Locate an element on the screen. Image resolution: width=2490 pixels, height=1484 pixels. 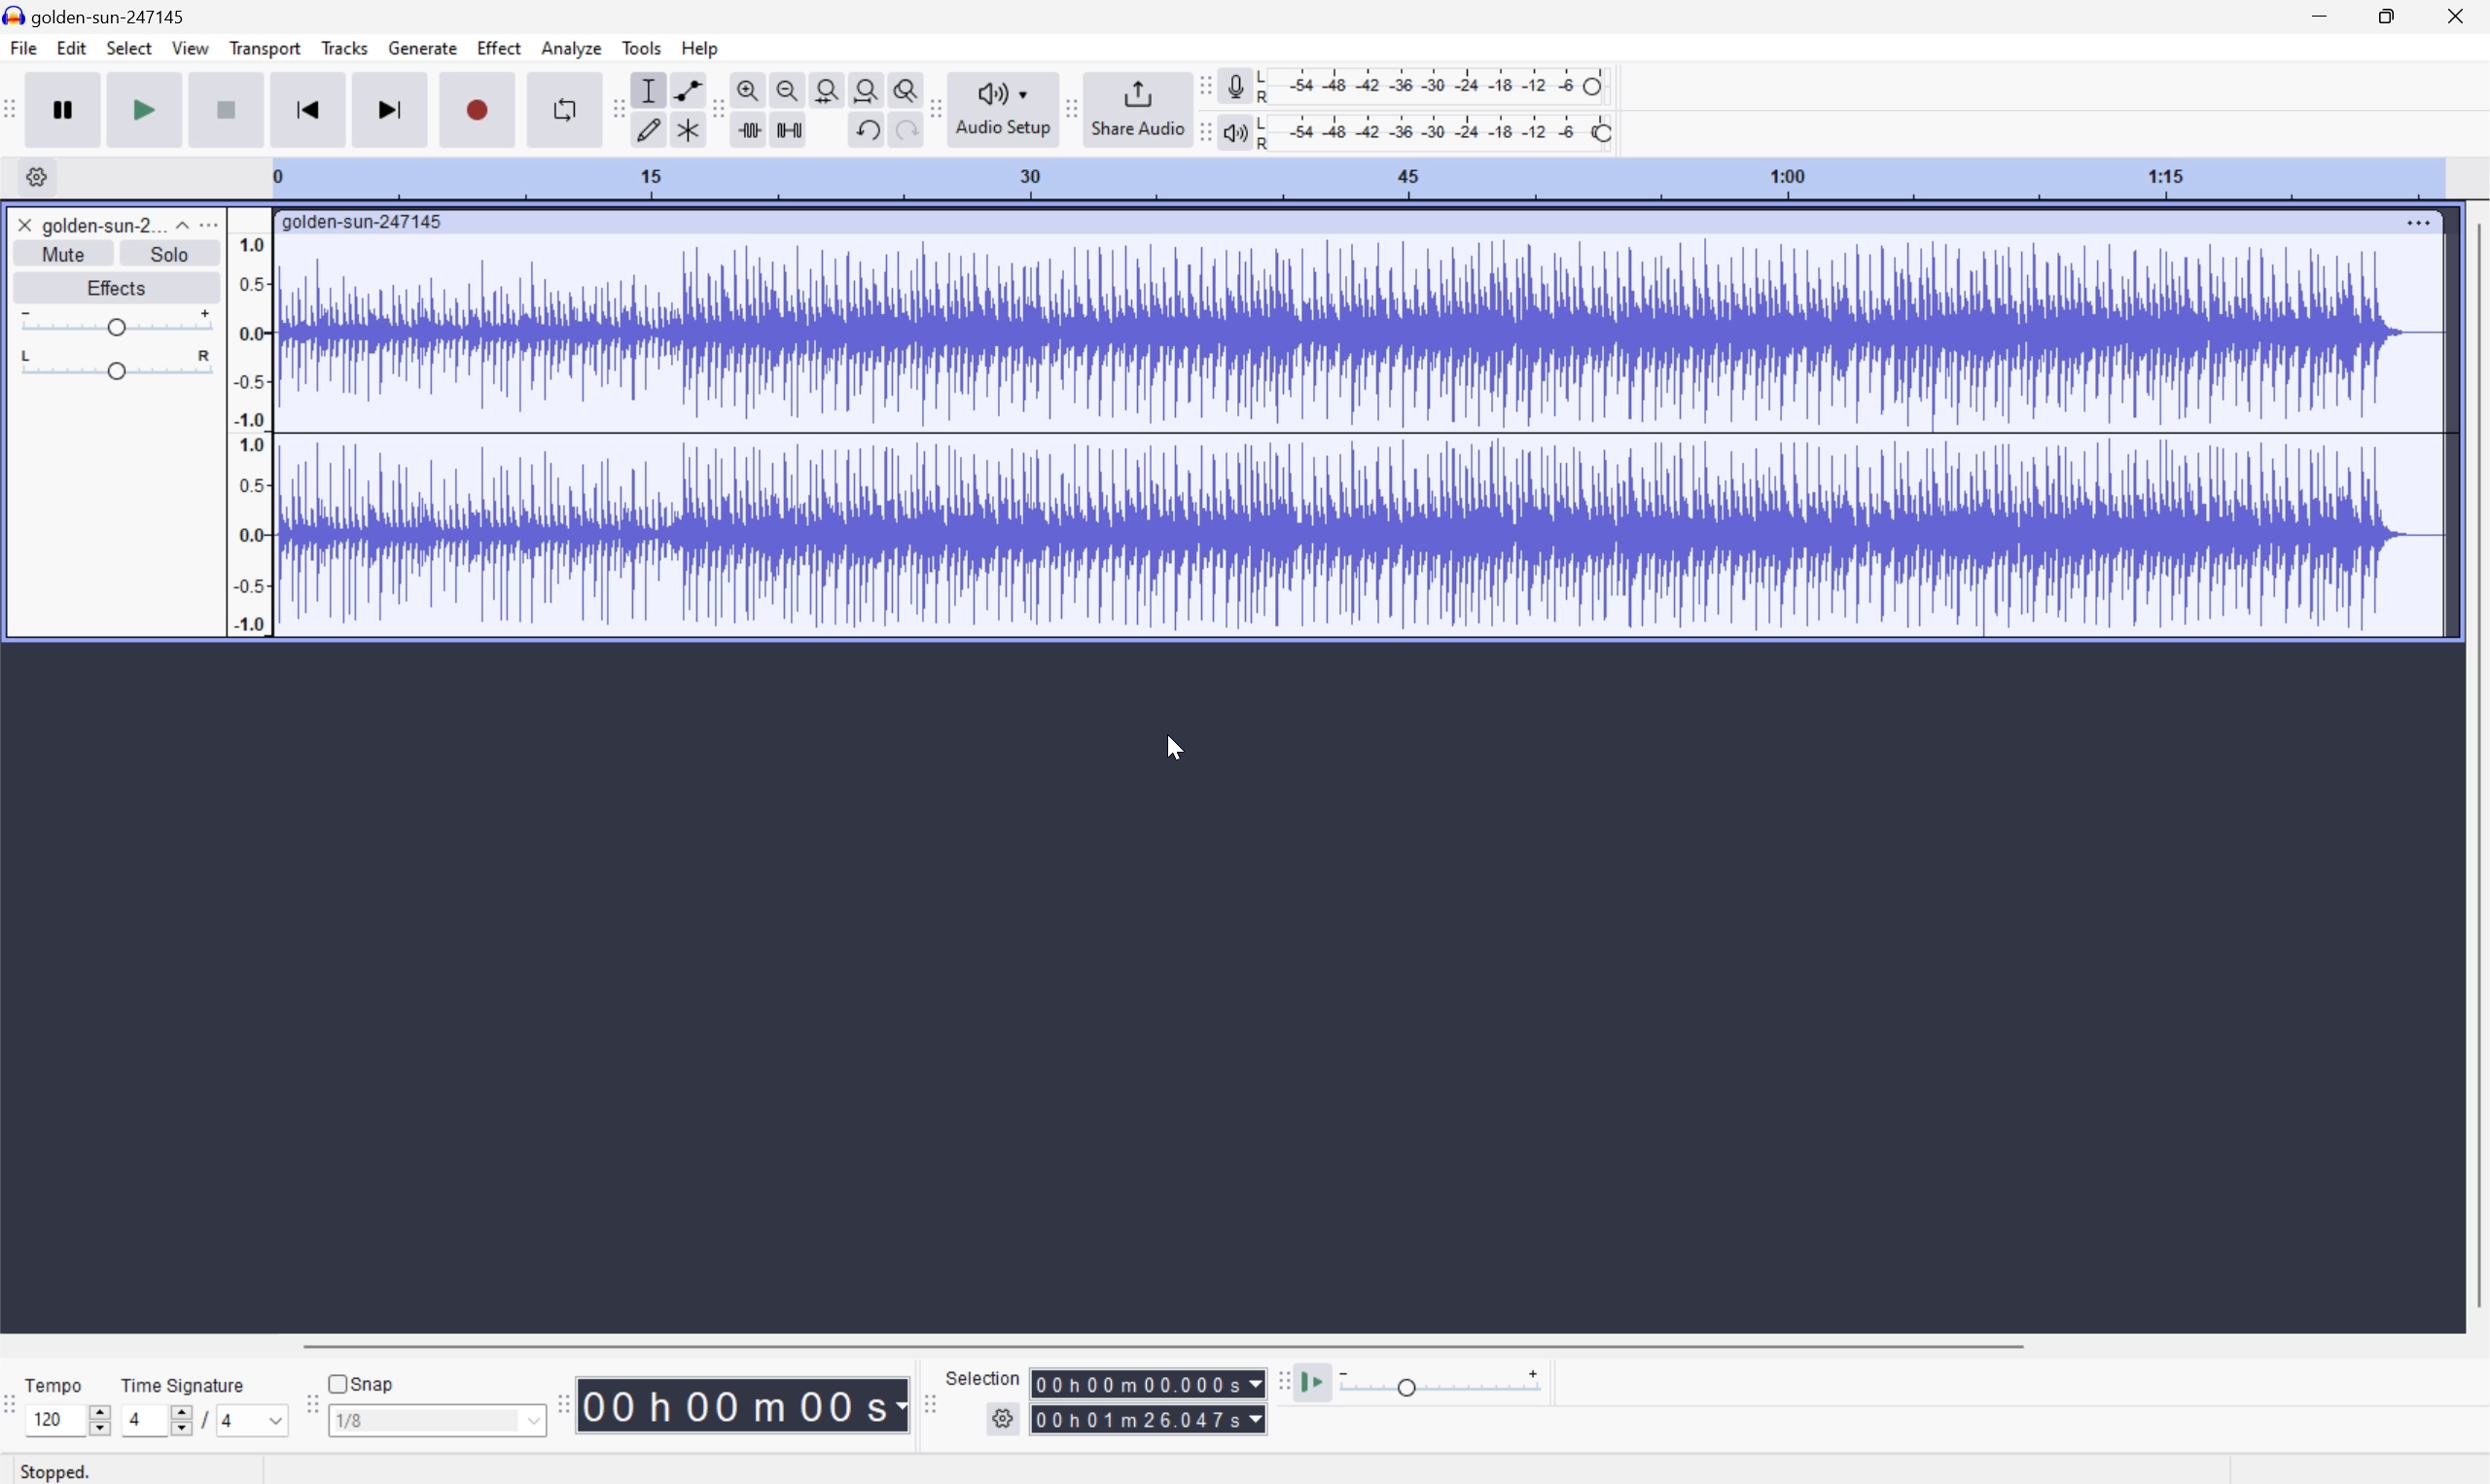
Mute is located at coordinates (64, 253).